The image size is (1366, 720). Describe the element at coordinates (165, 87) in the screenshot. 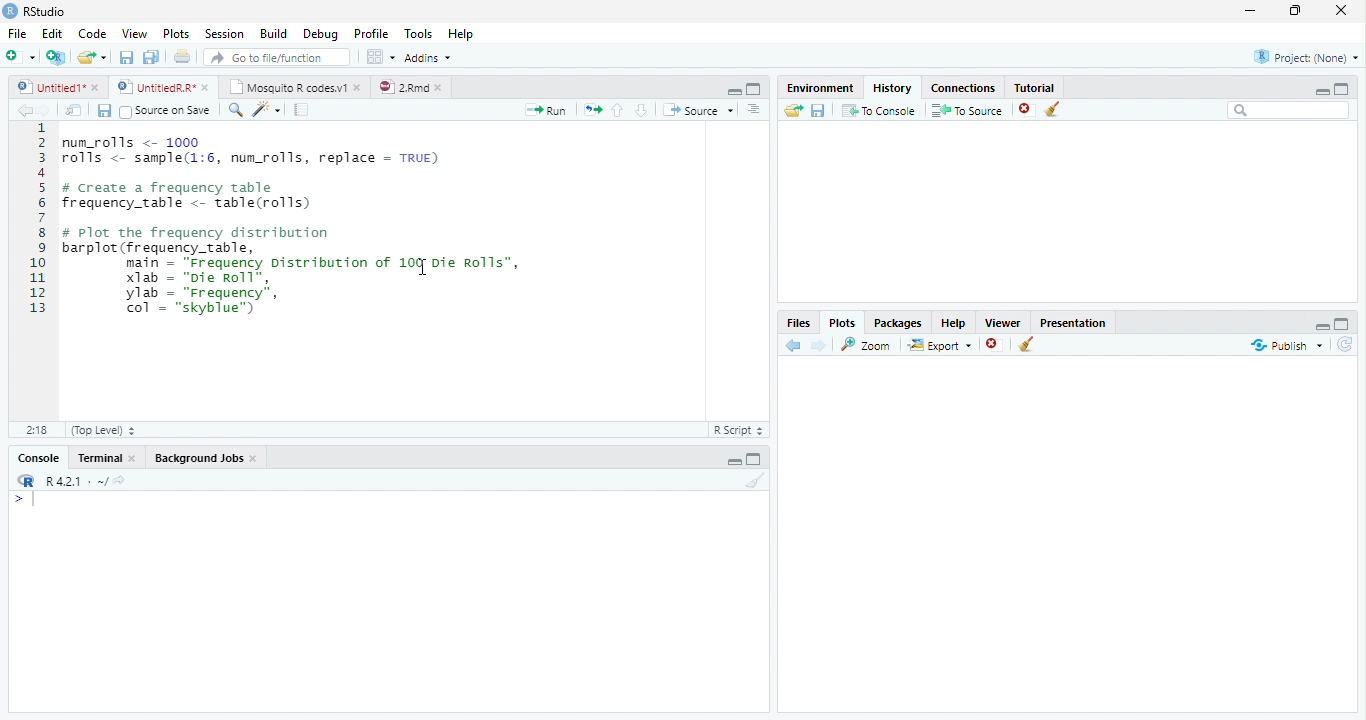

I see `© UntitedRR* *` at that location.